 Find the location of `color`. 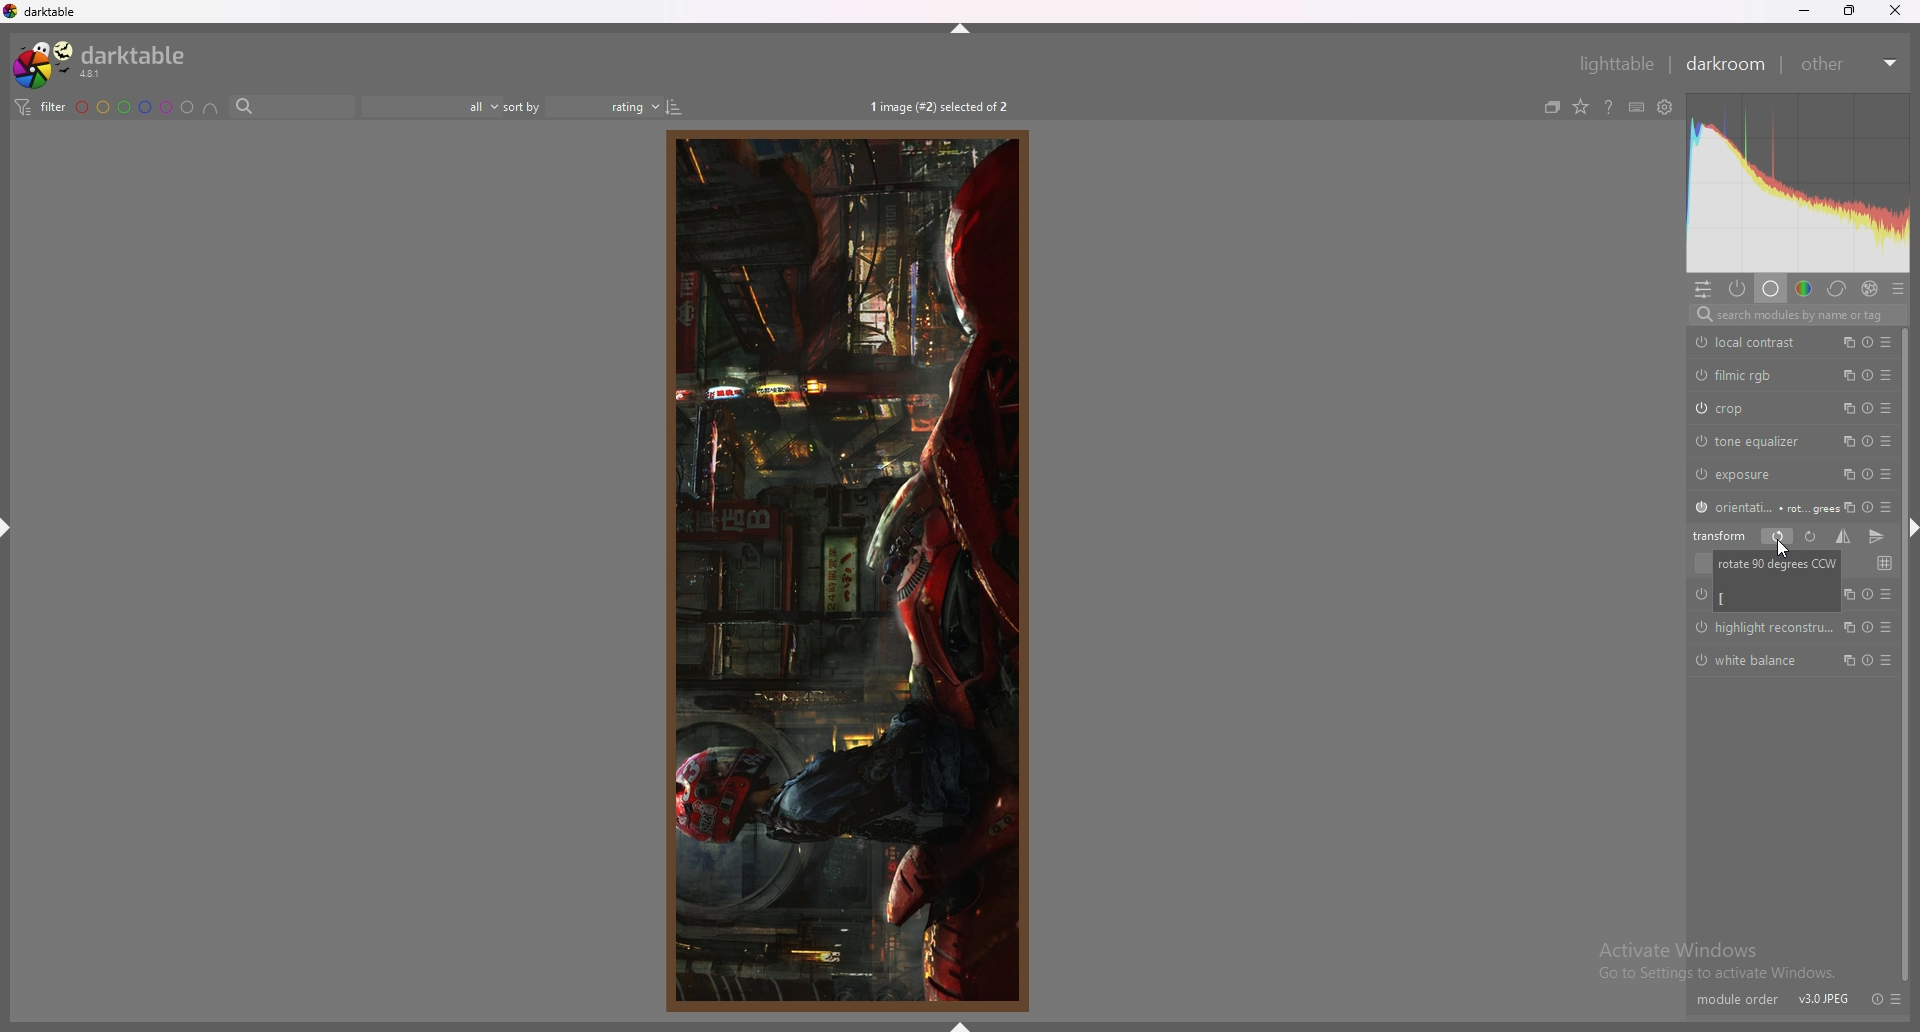

color is located at coordinates (1804, 290).